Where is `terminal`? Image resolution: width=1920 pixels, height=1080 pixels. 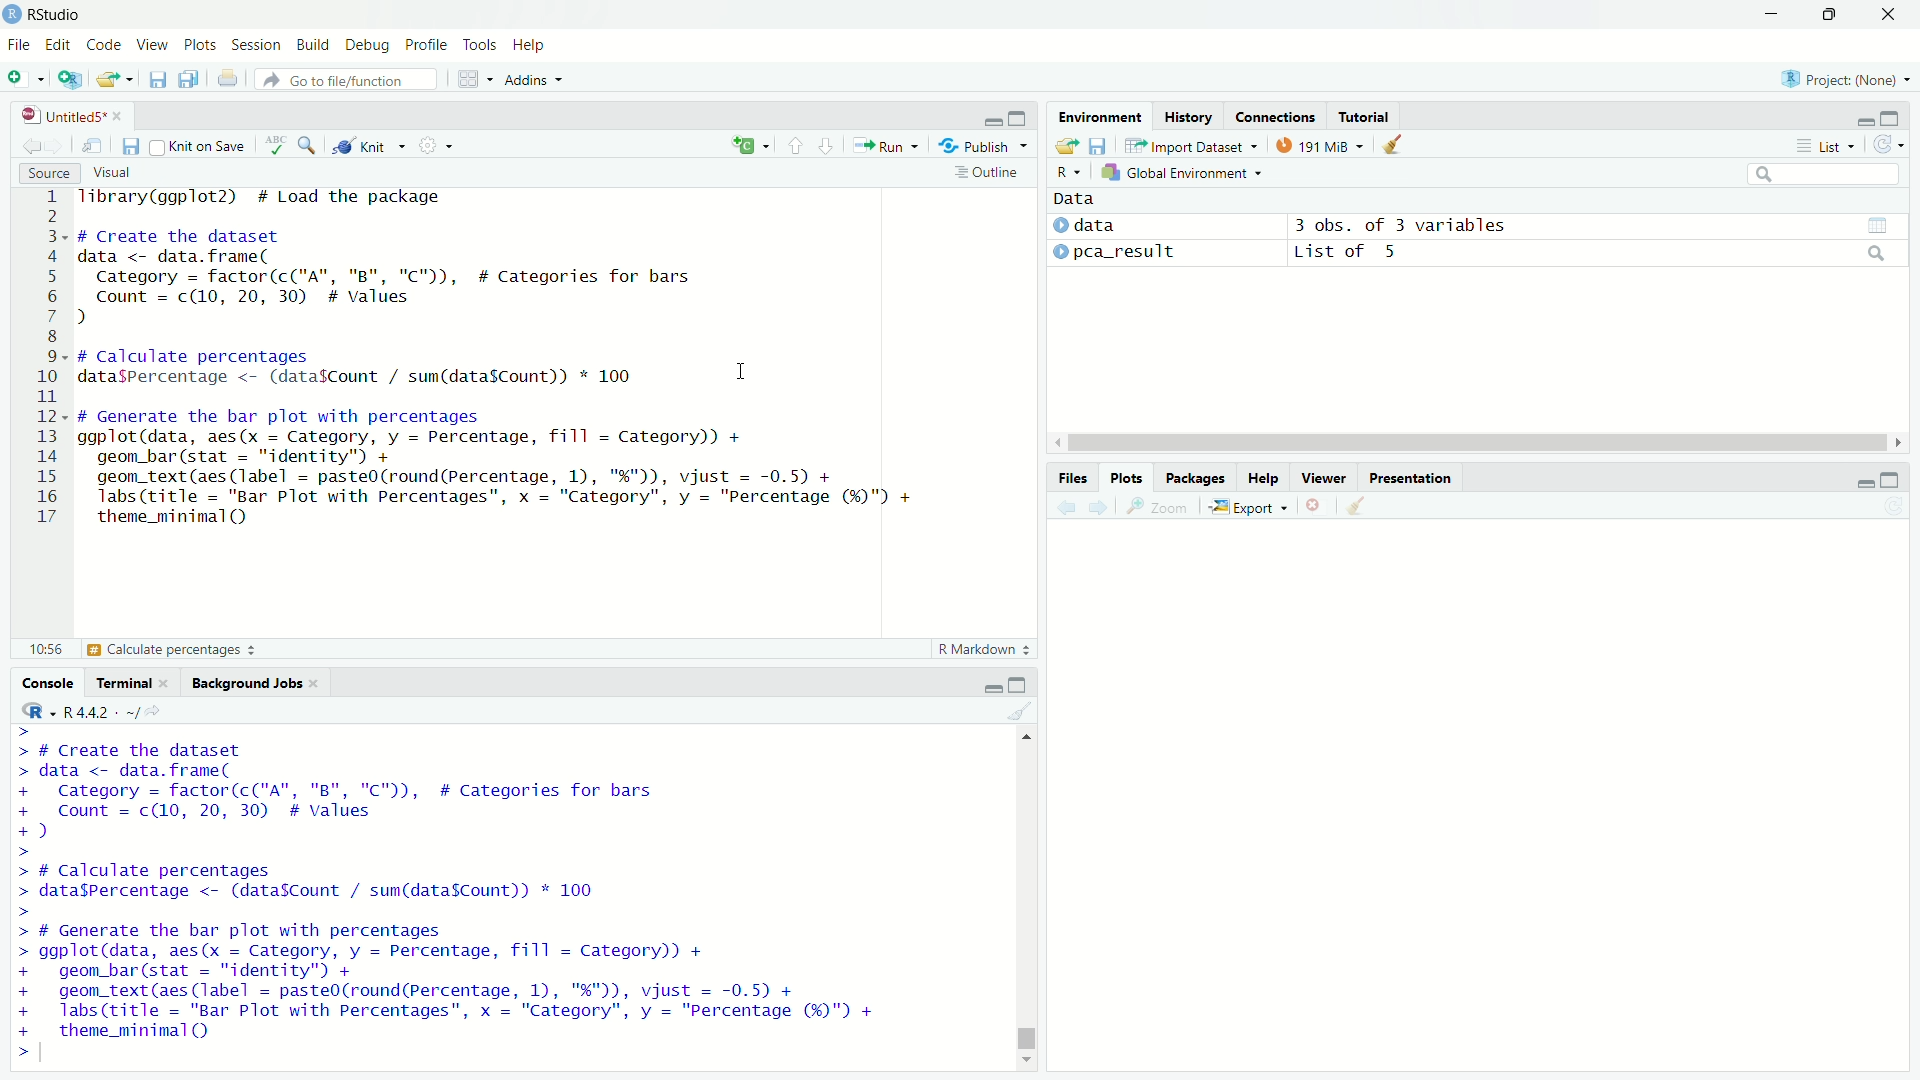 terminal is located at coordinates (132, 682).